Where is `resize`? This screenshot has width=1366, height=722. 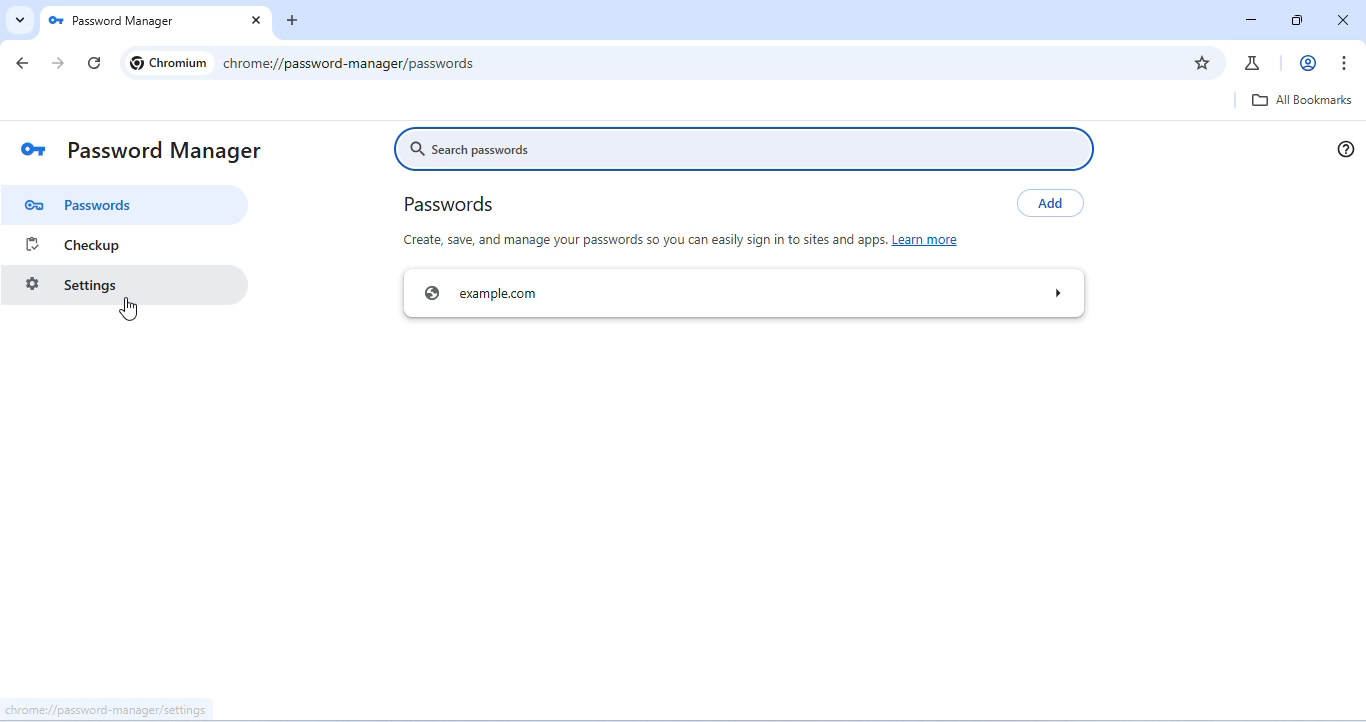 resize is located at coordinates (1295, 20).